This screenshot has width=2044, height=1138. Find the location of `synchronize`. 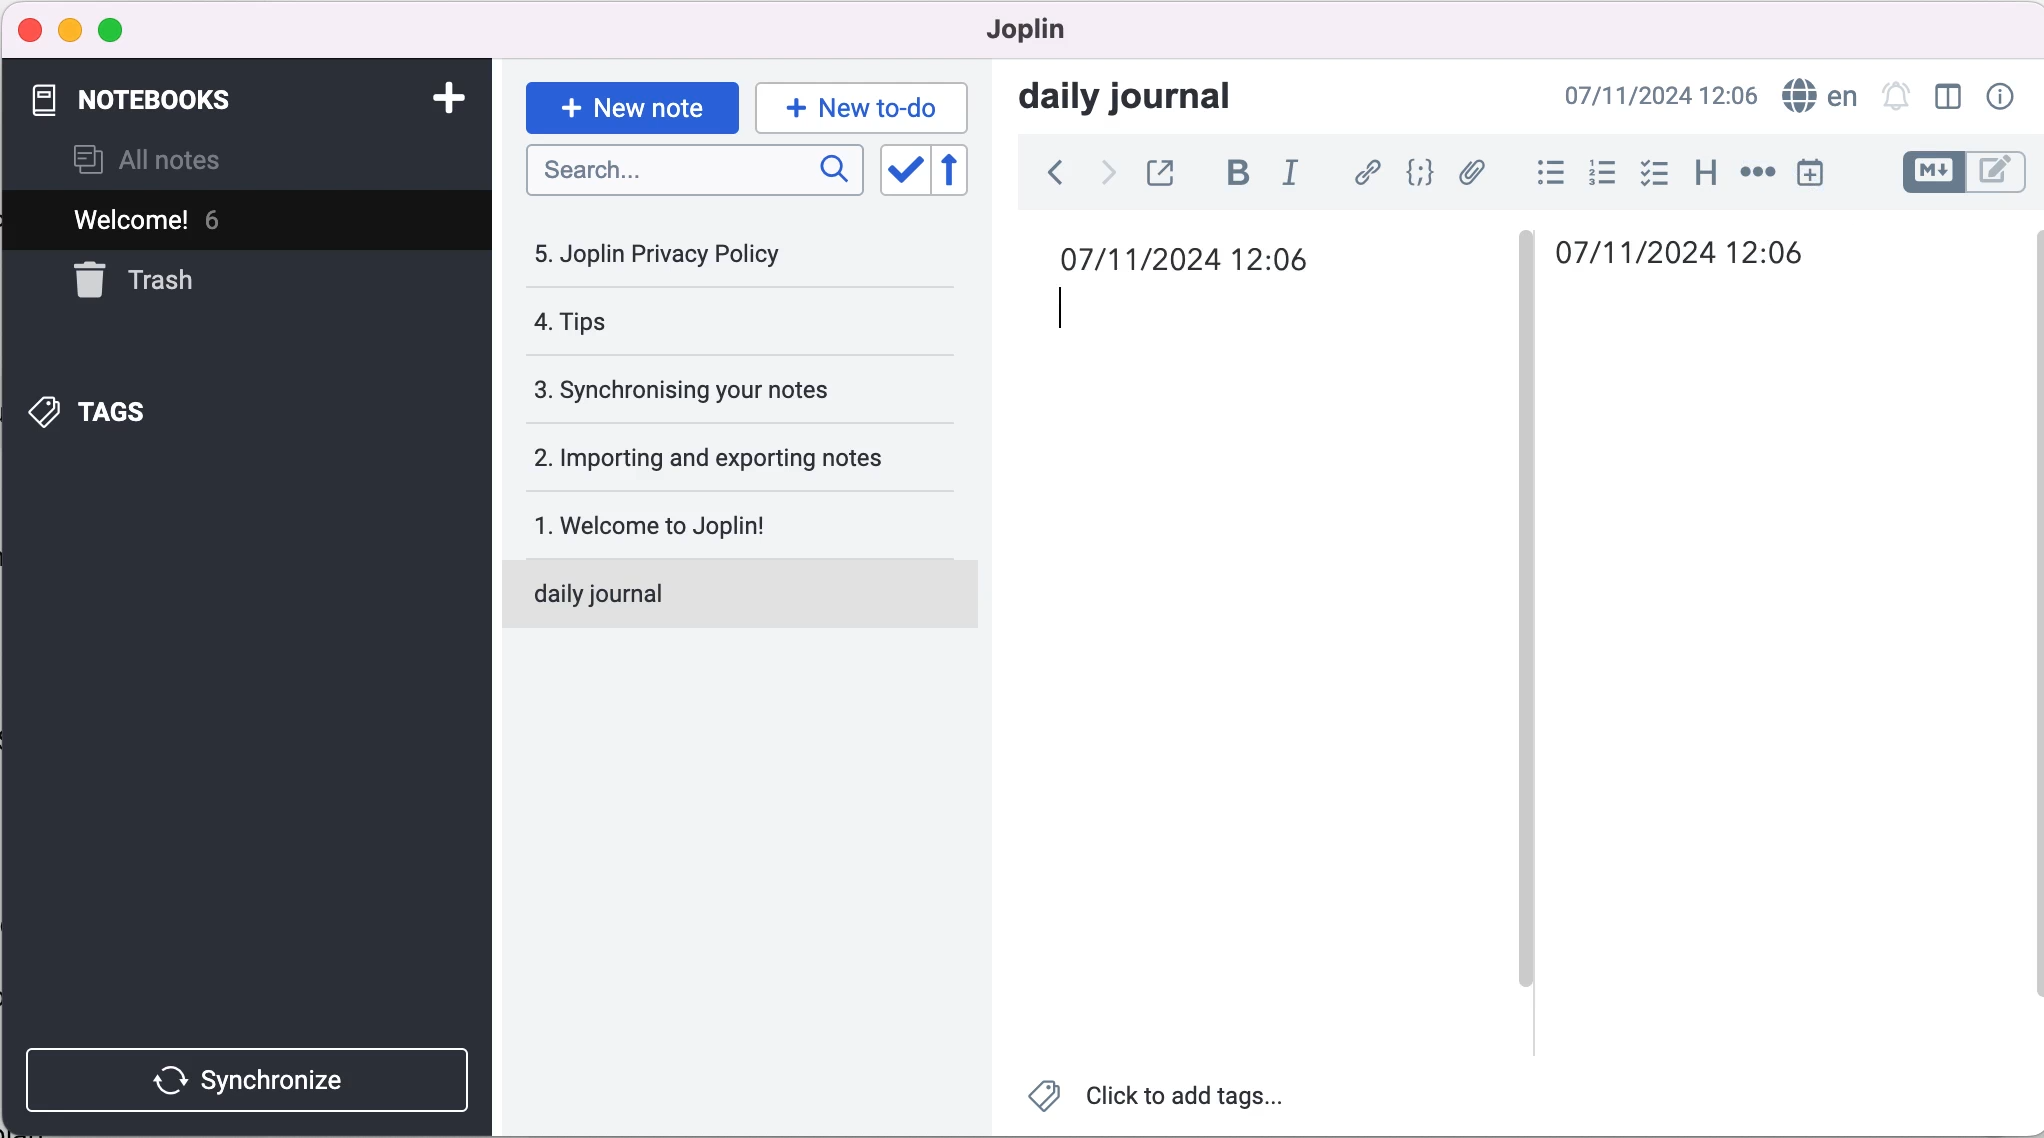

synchronize is located at coordinates (252, 1074).